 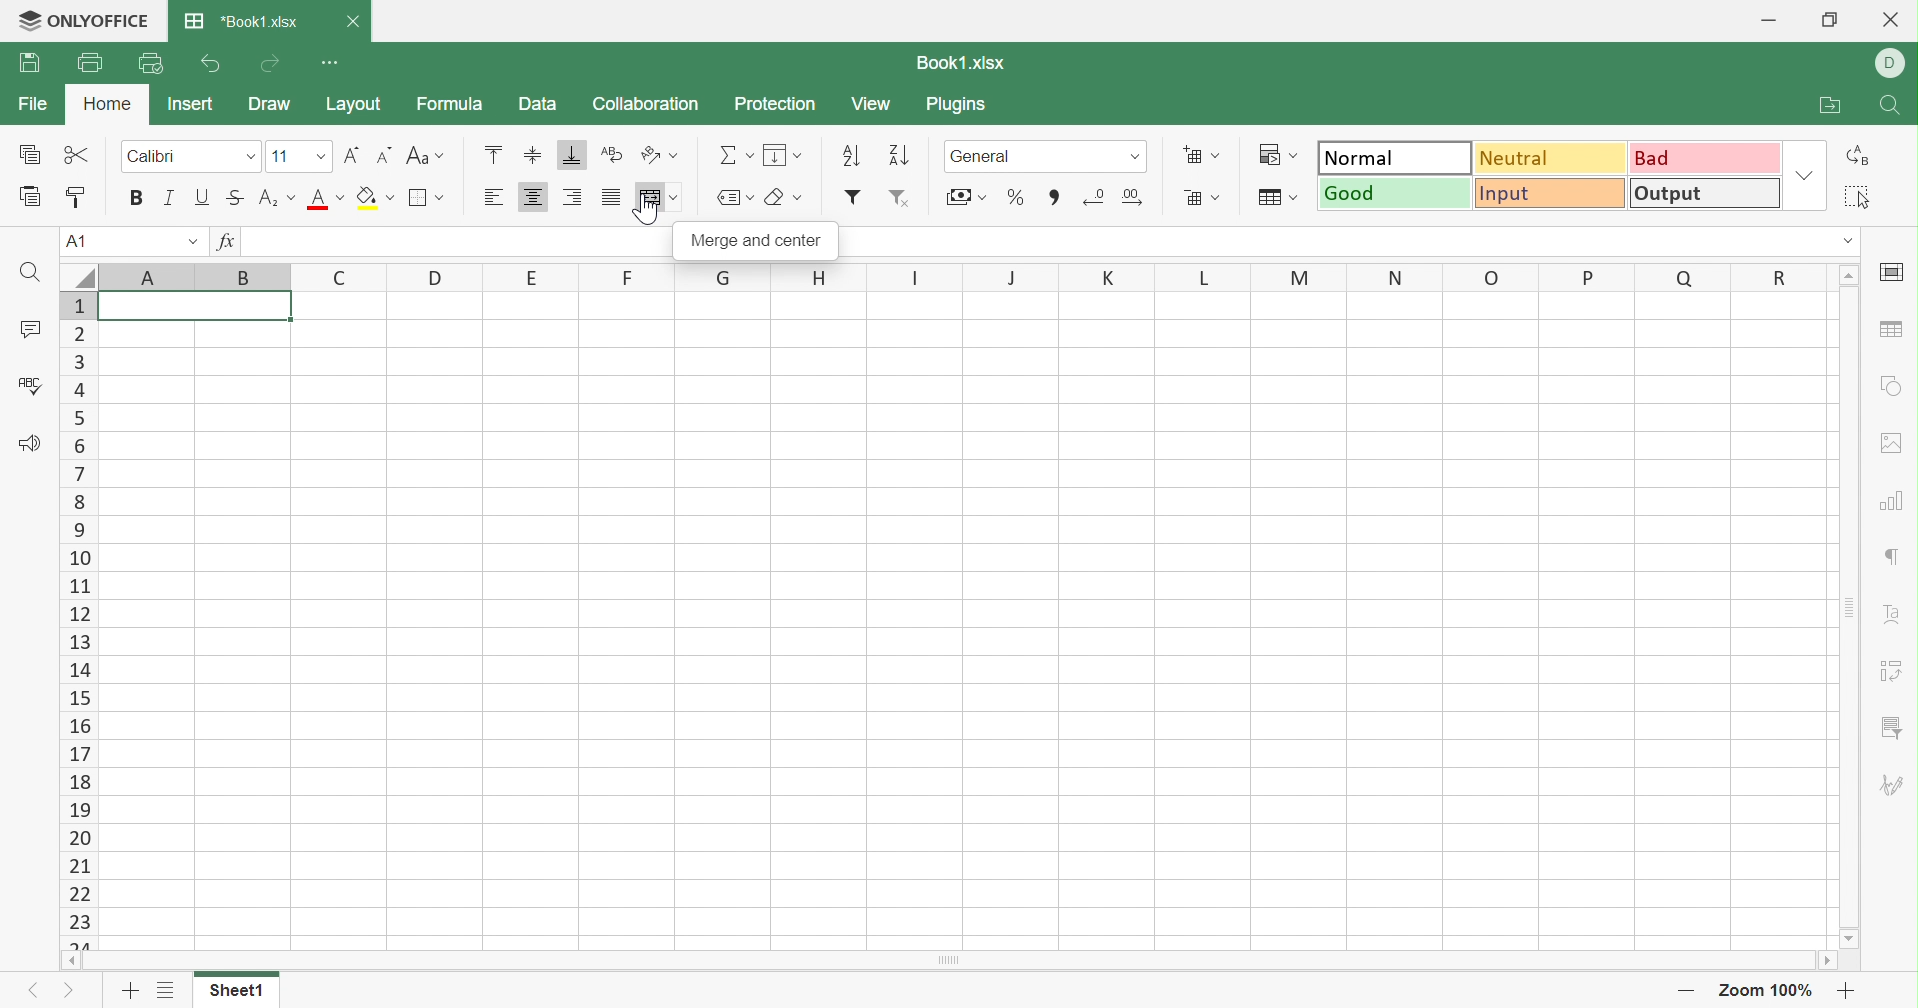 I want to click on Increase Decimal, so click(x=1132, y=196).